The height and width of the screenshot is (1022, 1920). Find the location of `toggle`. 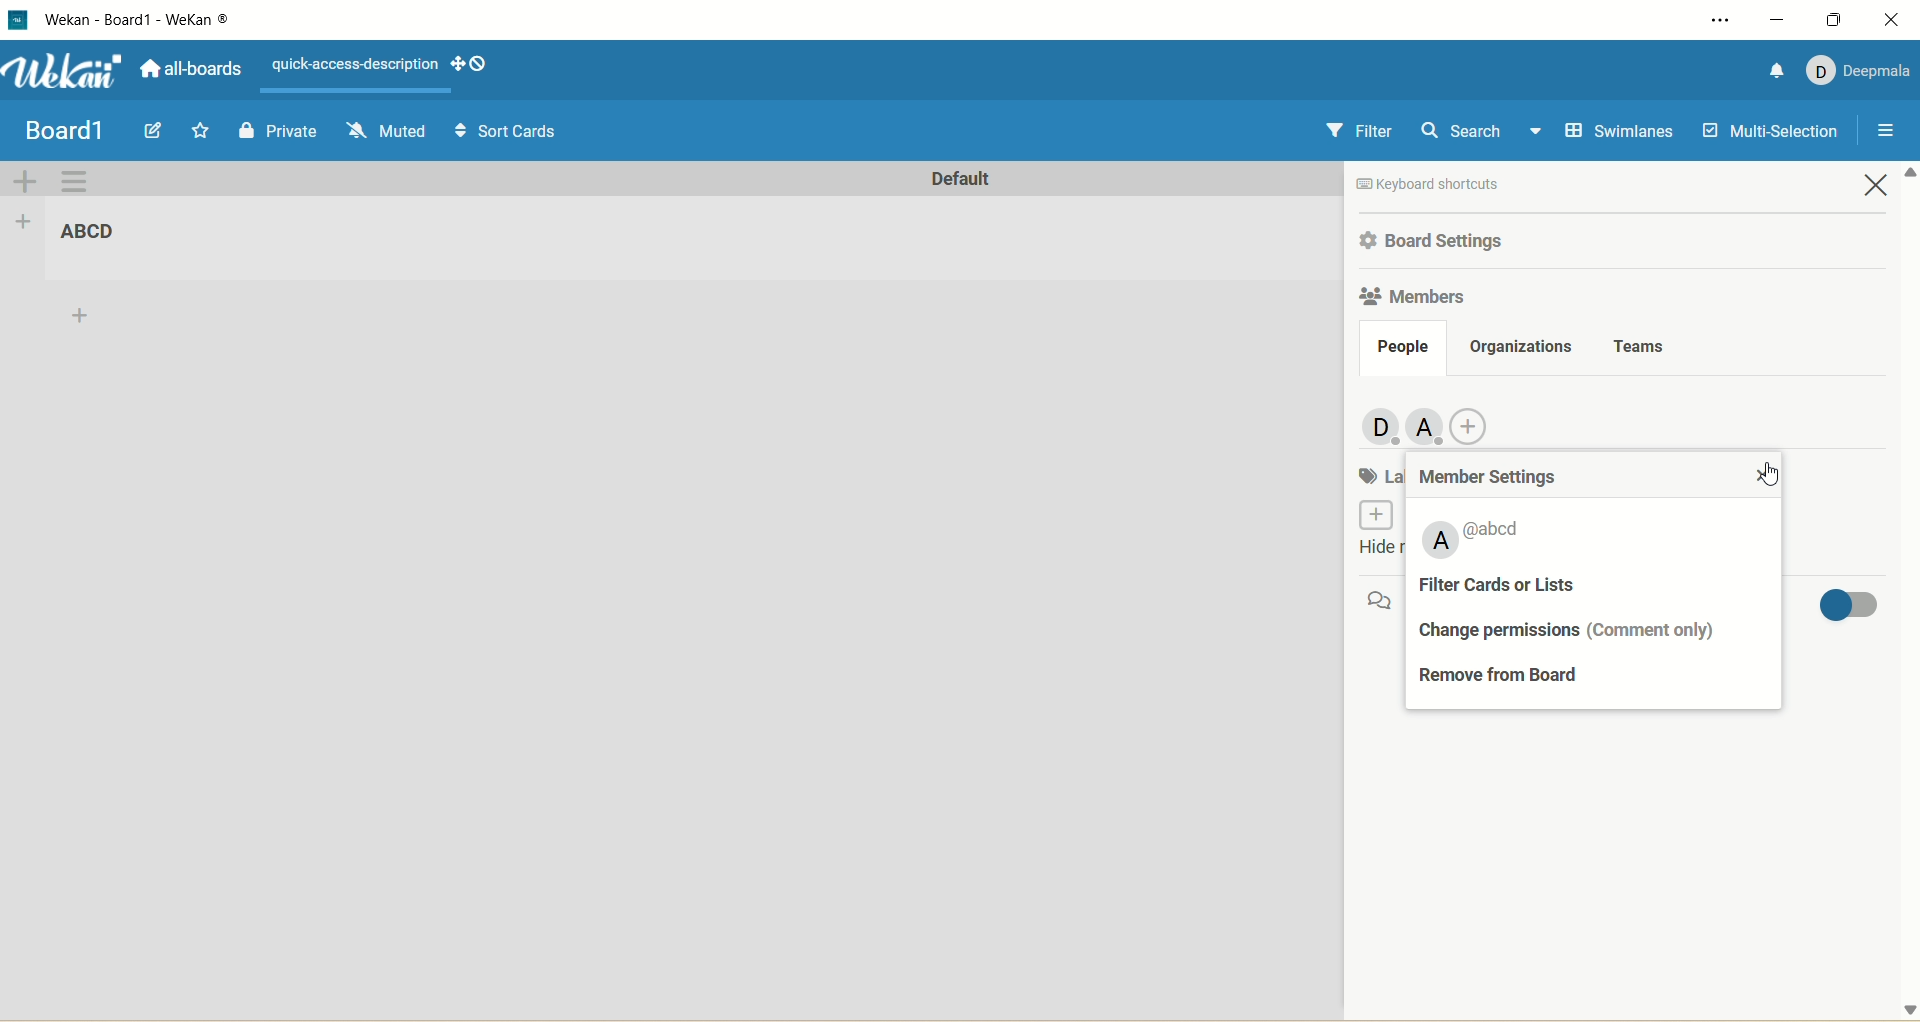

toggle is located at coordinates (1846, 607).